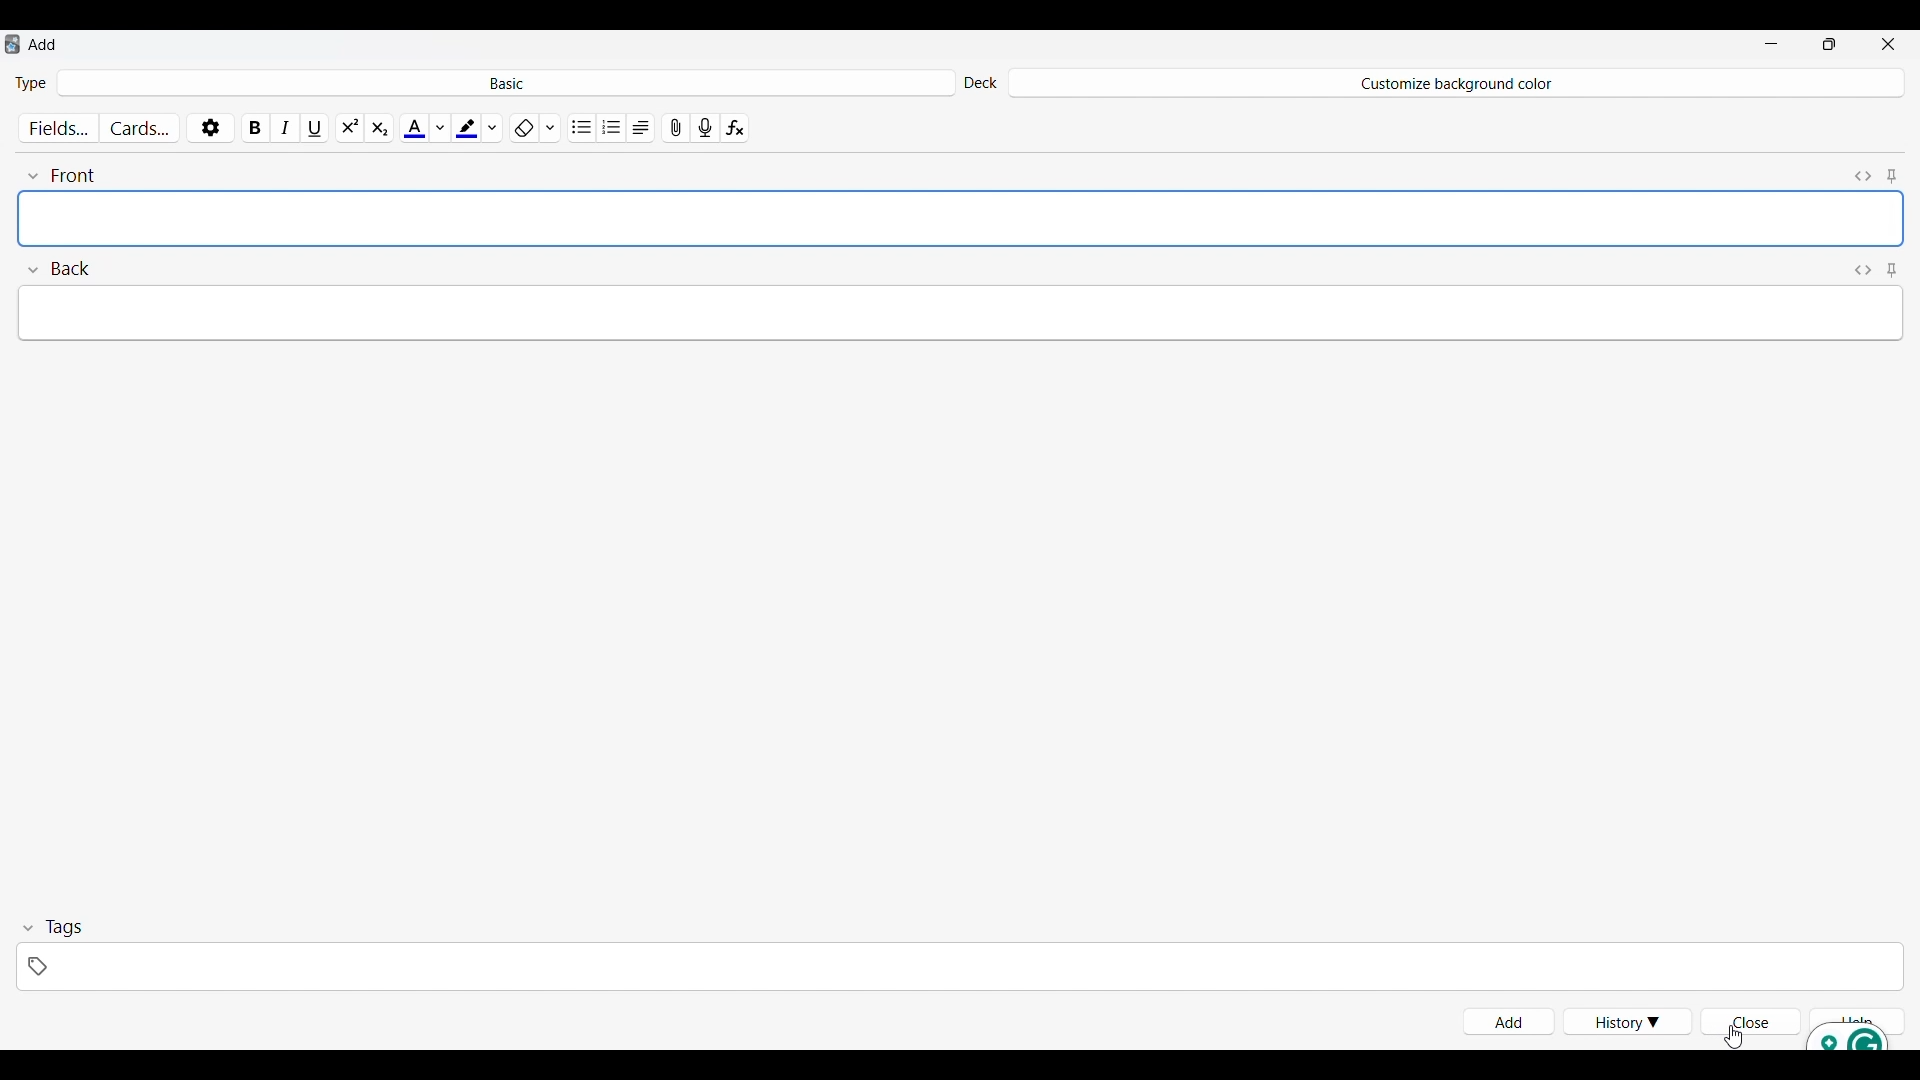  I want to click on Ordered list, so click(612, 125).